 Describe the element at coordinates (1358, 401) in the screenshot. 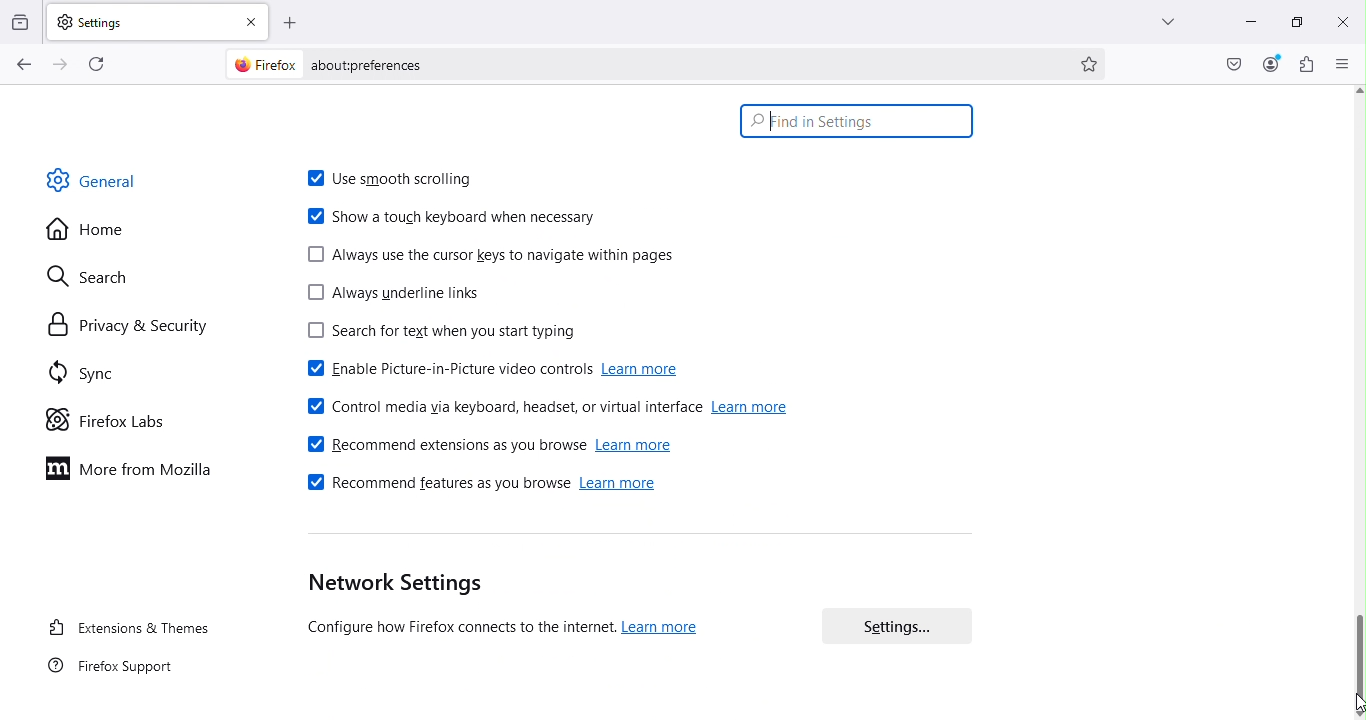

I see `Scroll bar` at that location.